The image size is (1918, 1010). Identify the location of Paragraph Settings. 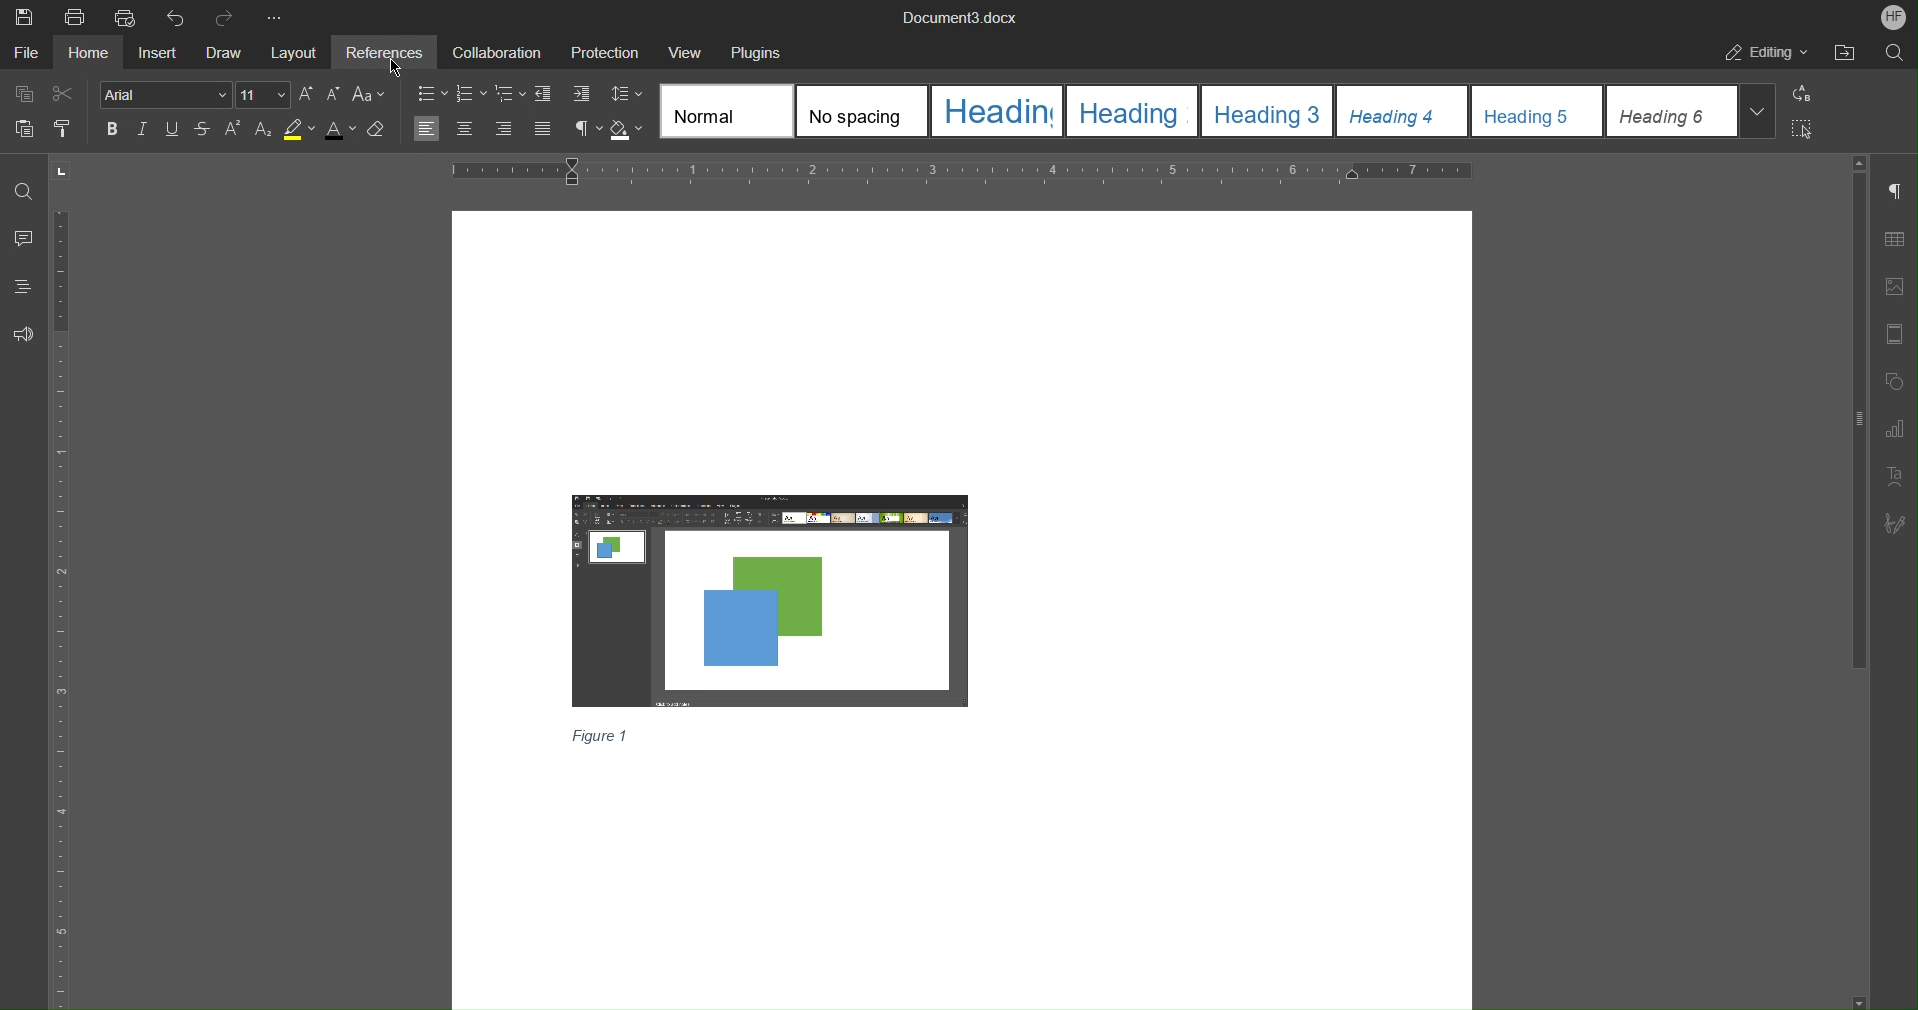
(1895, 194).